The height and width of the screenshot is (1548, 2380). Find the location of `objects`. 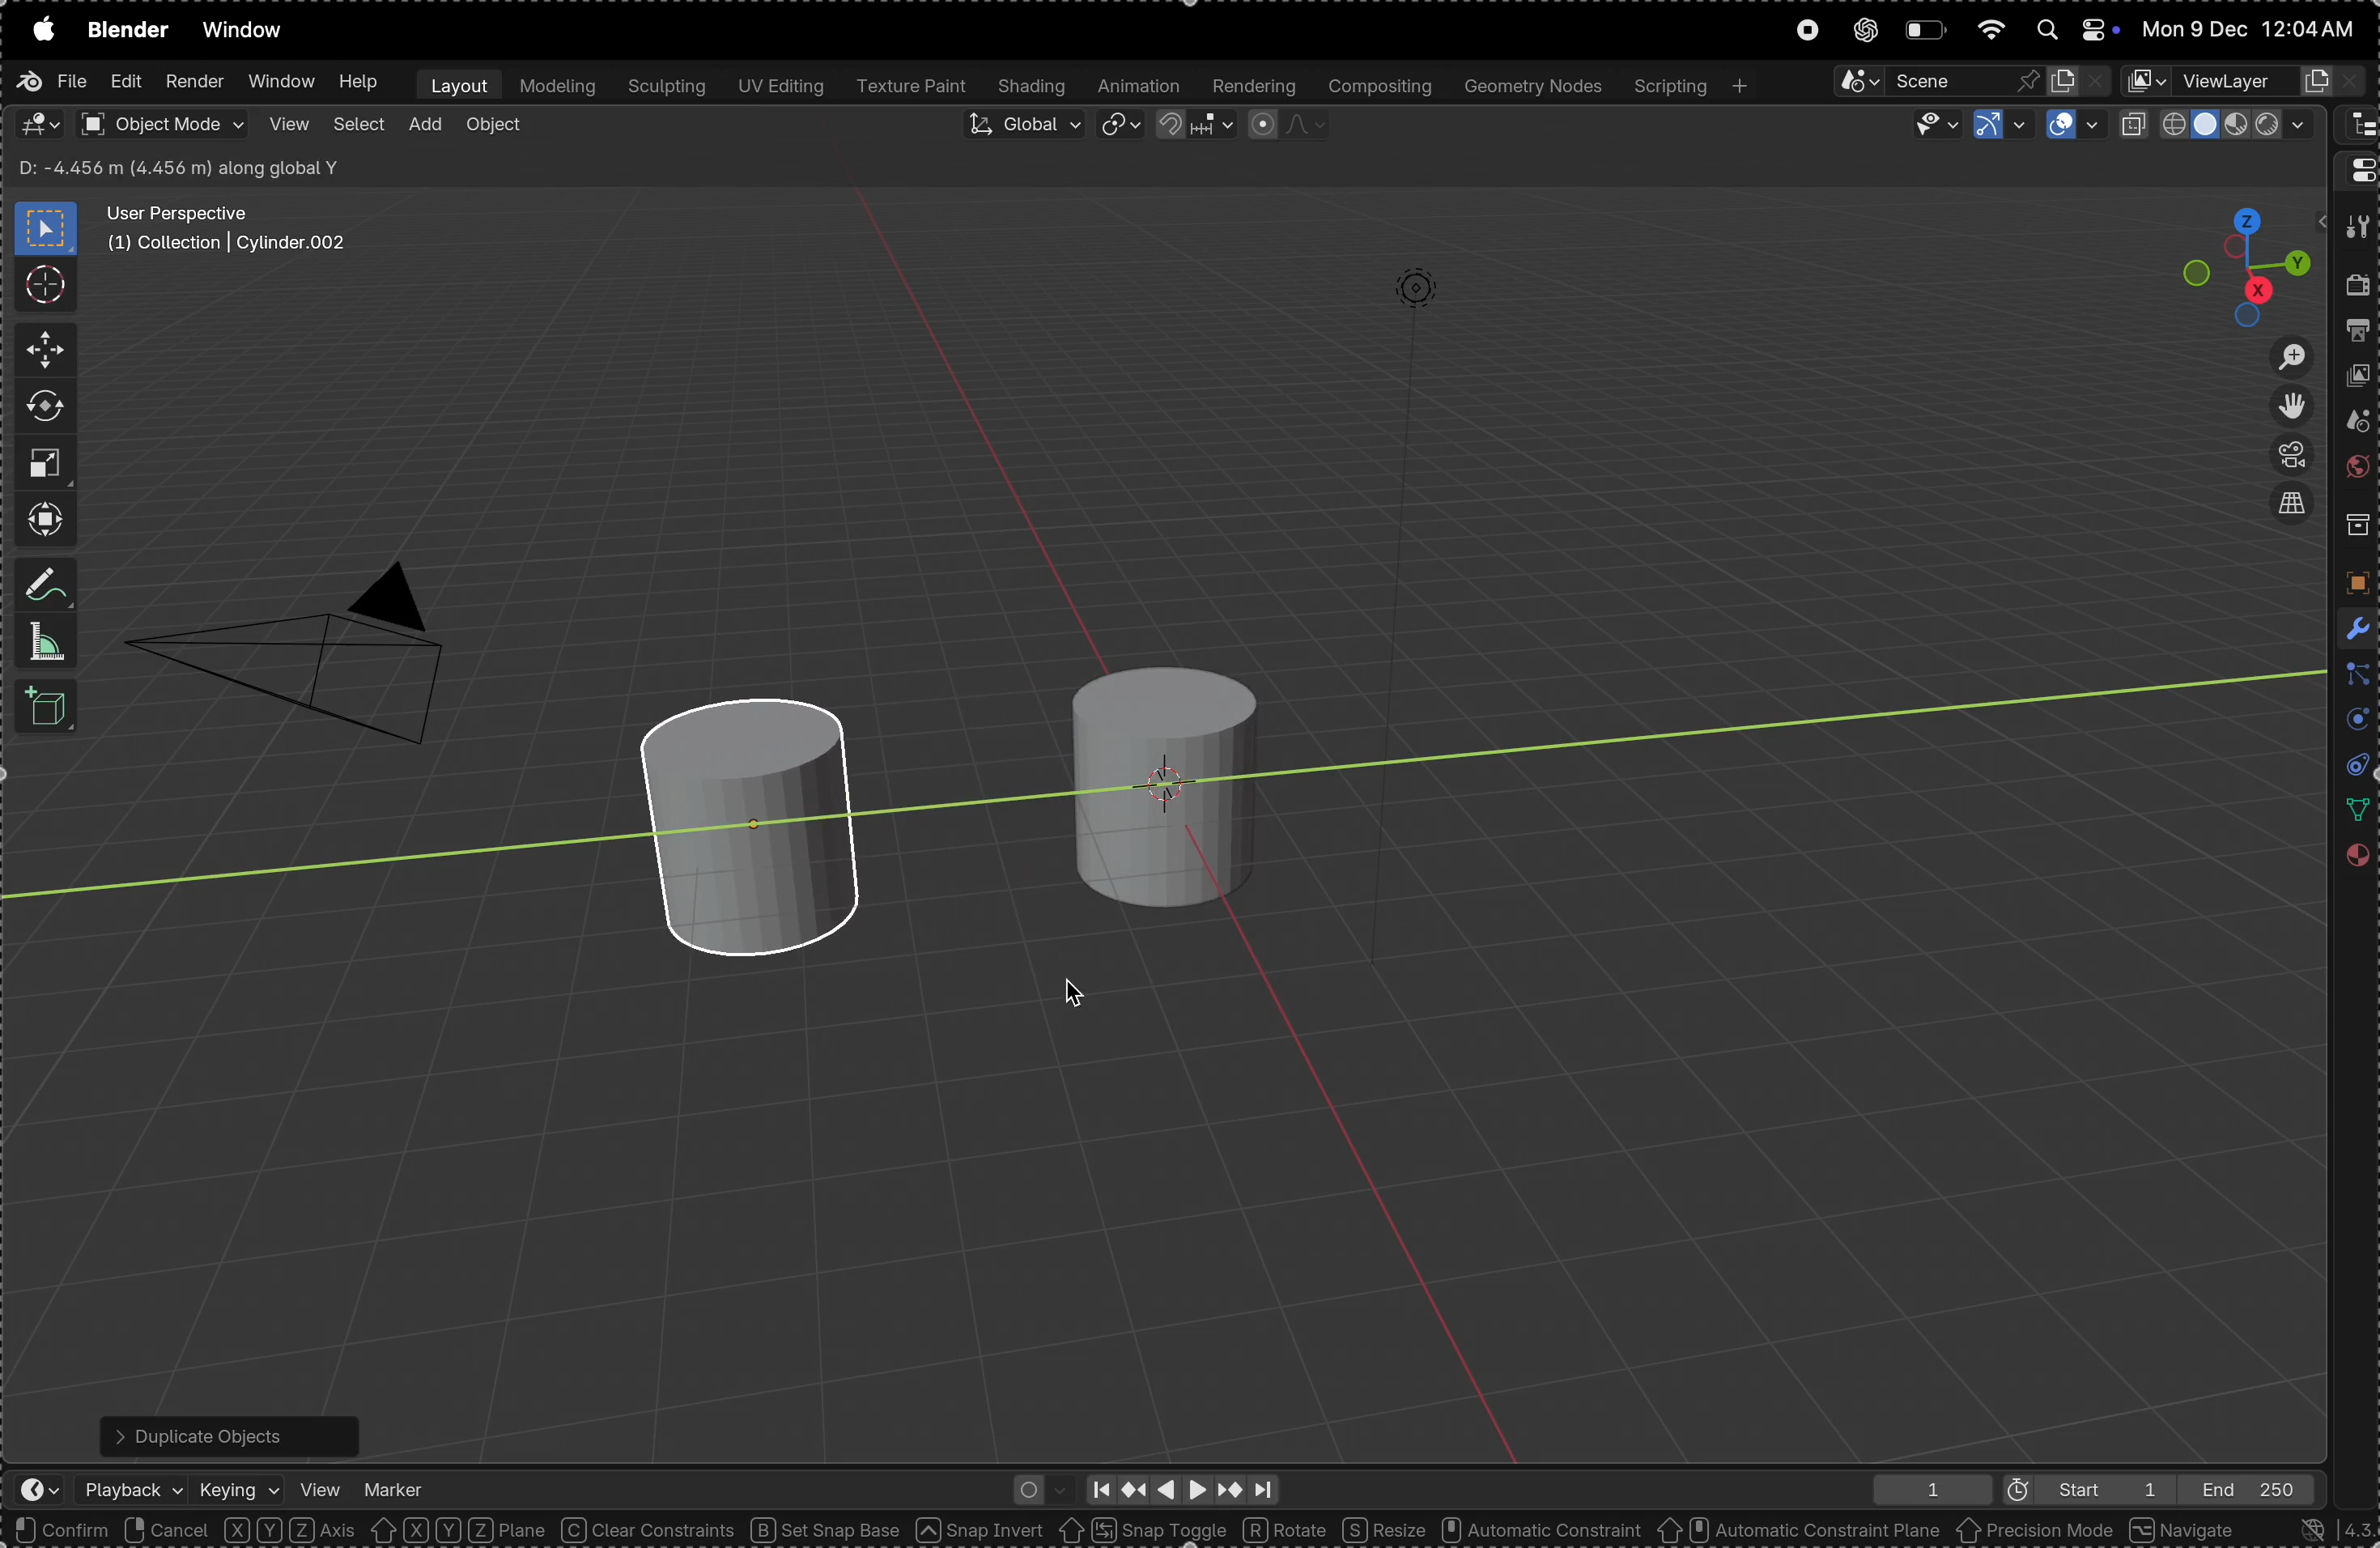

objects is located at coordinates (2352, 582).